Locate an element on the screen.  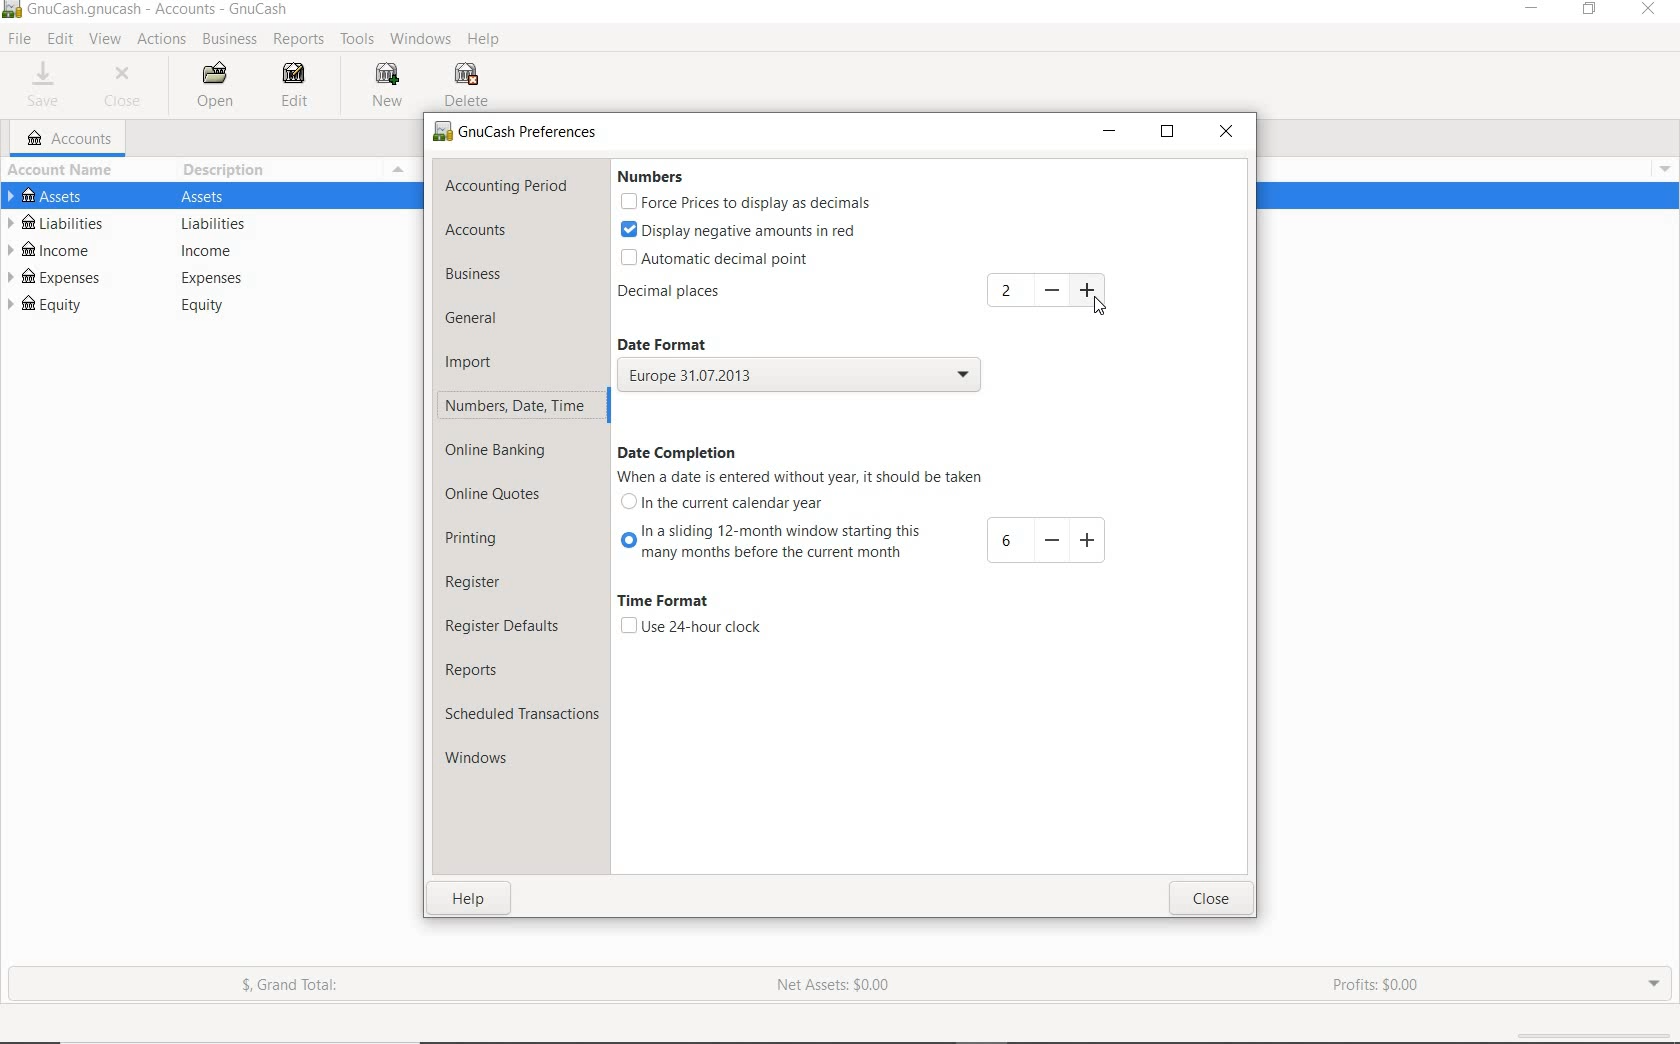
printing is located at coordinates (480, 542).